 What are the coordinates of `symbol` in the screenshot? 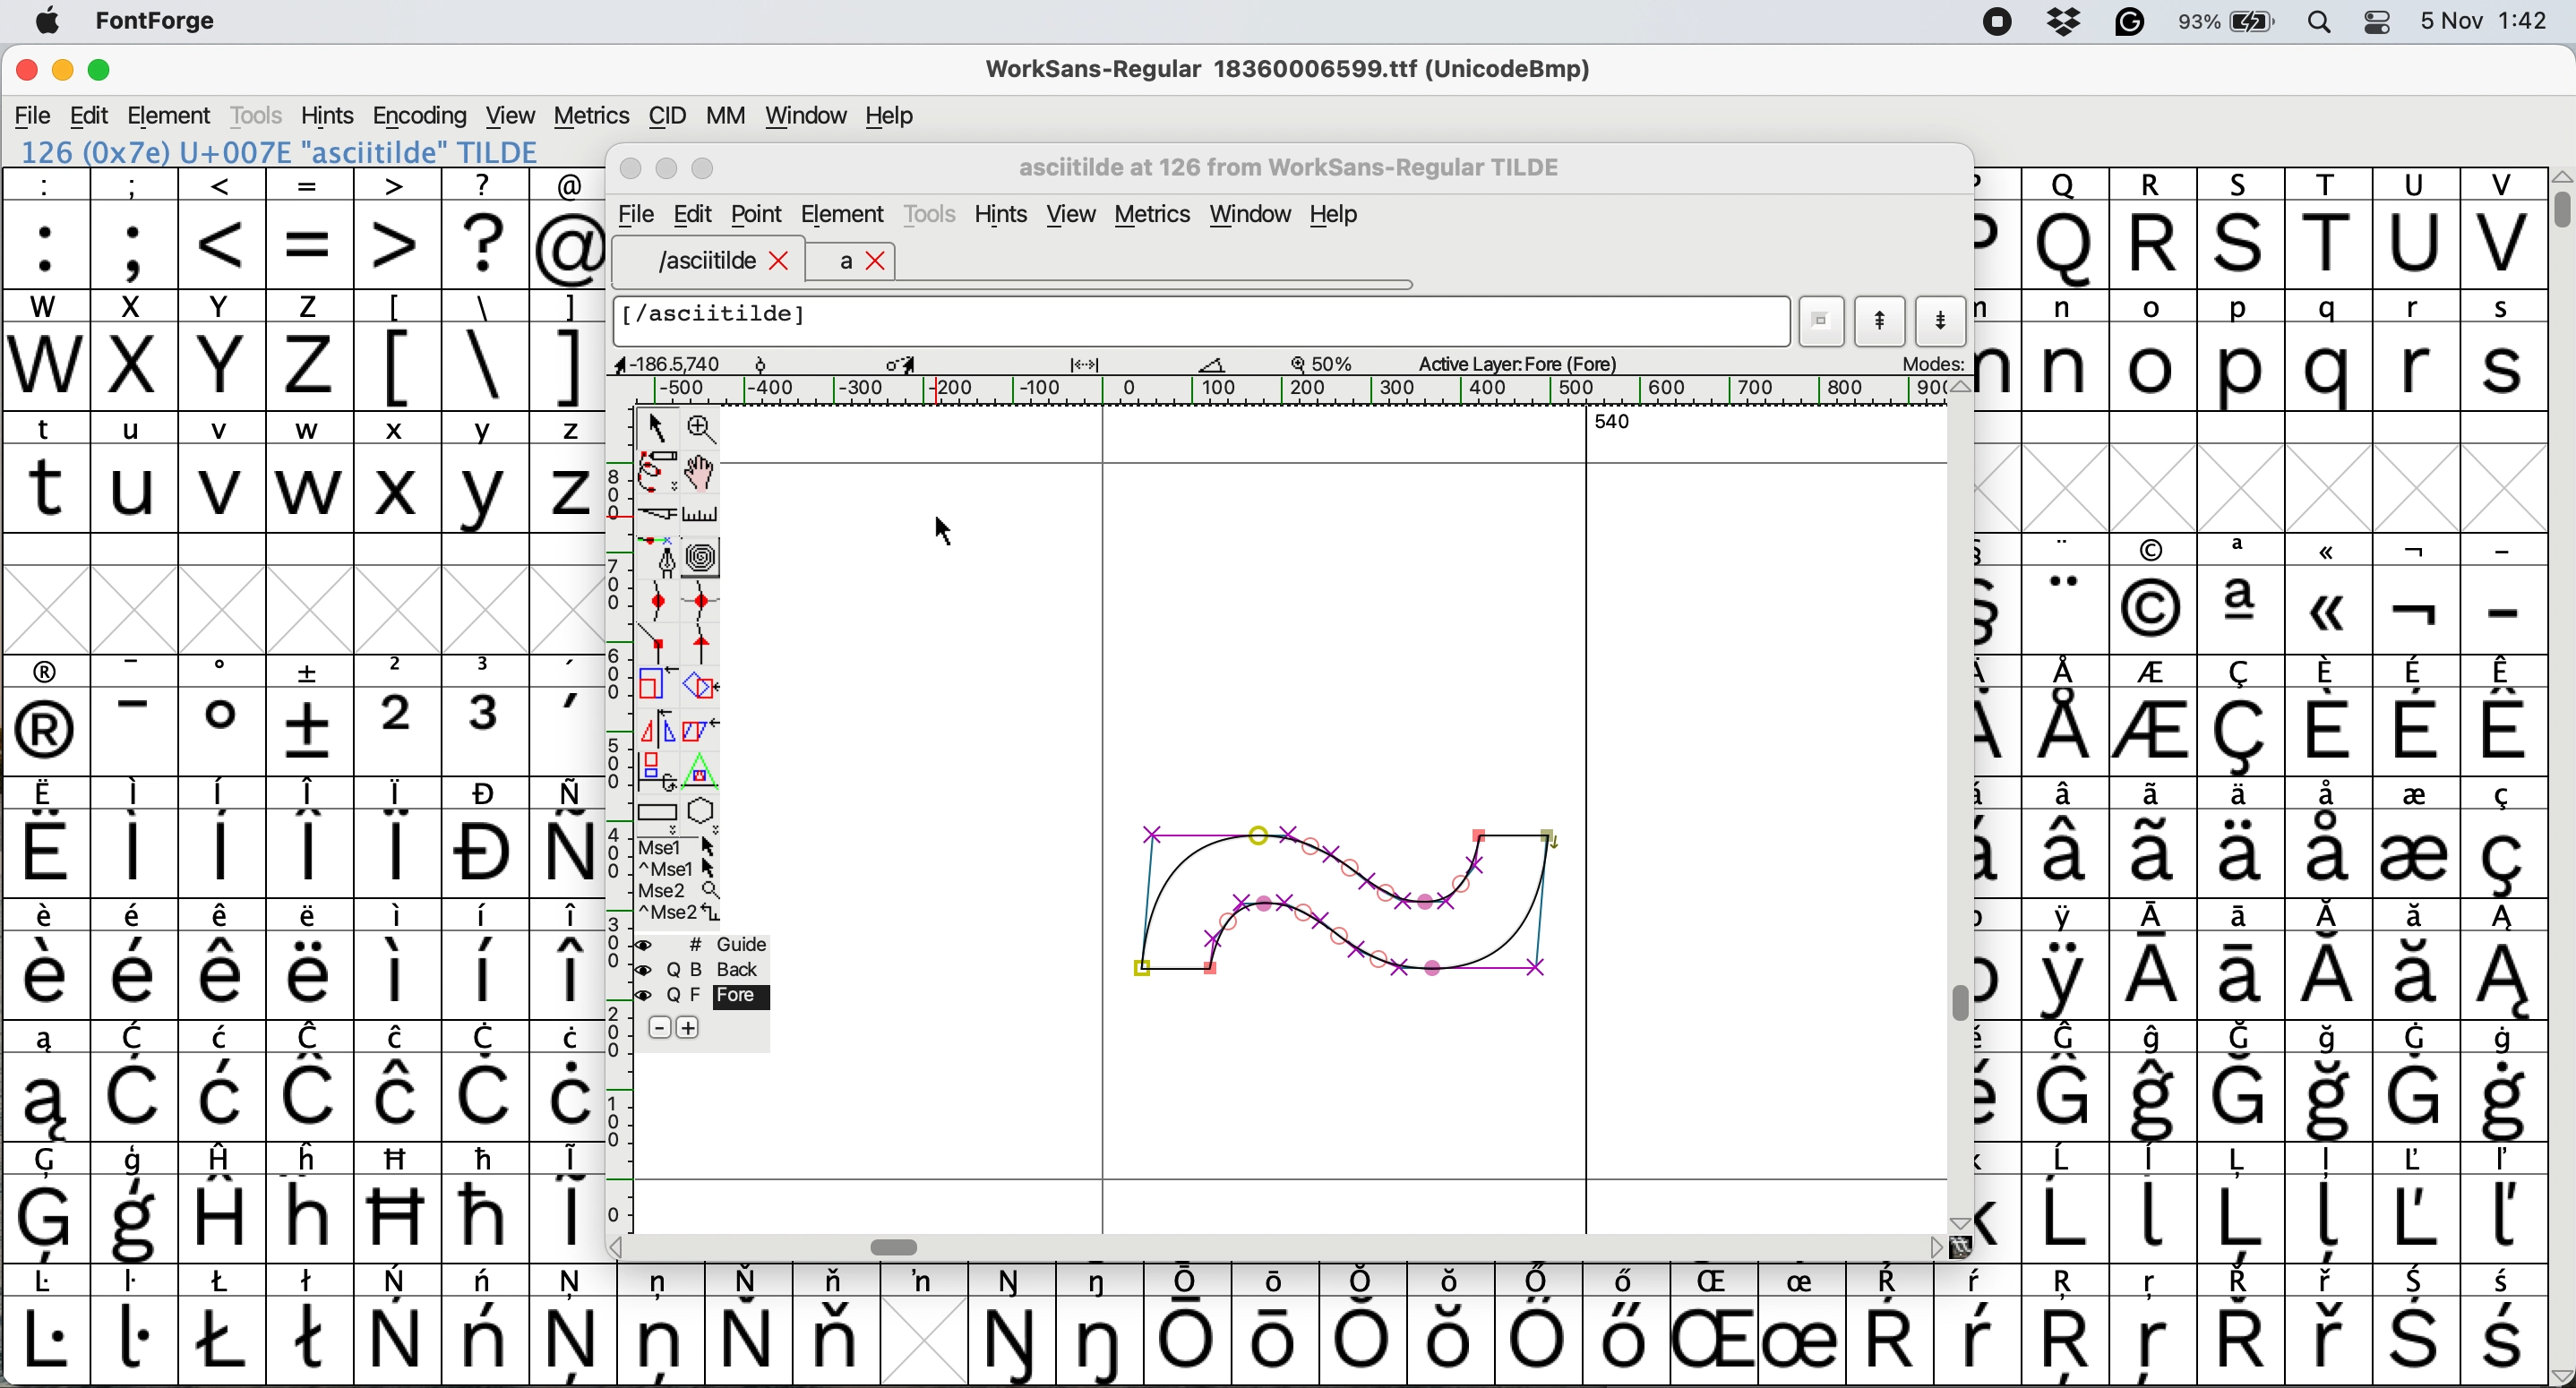 It's located at (566, 837).